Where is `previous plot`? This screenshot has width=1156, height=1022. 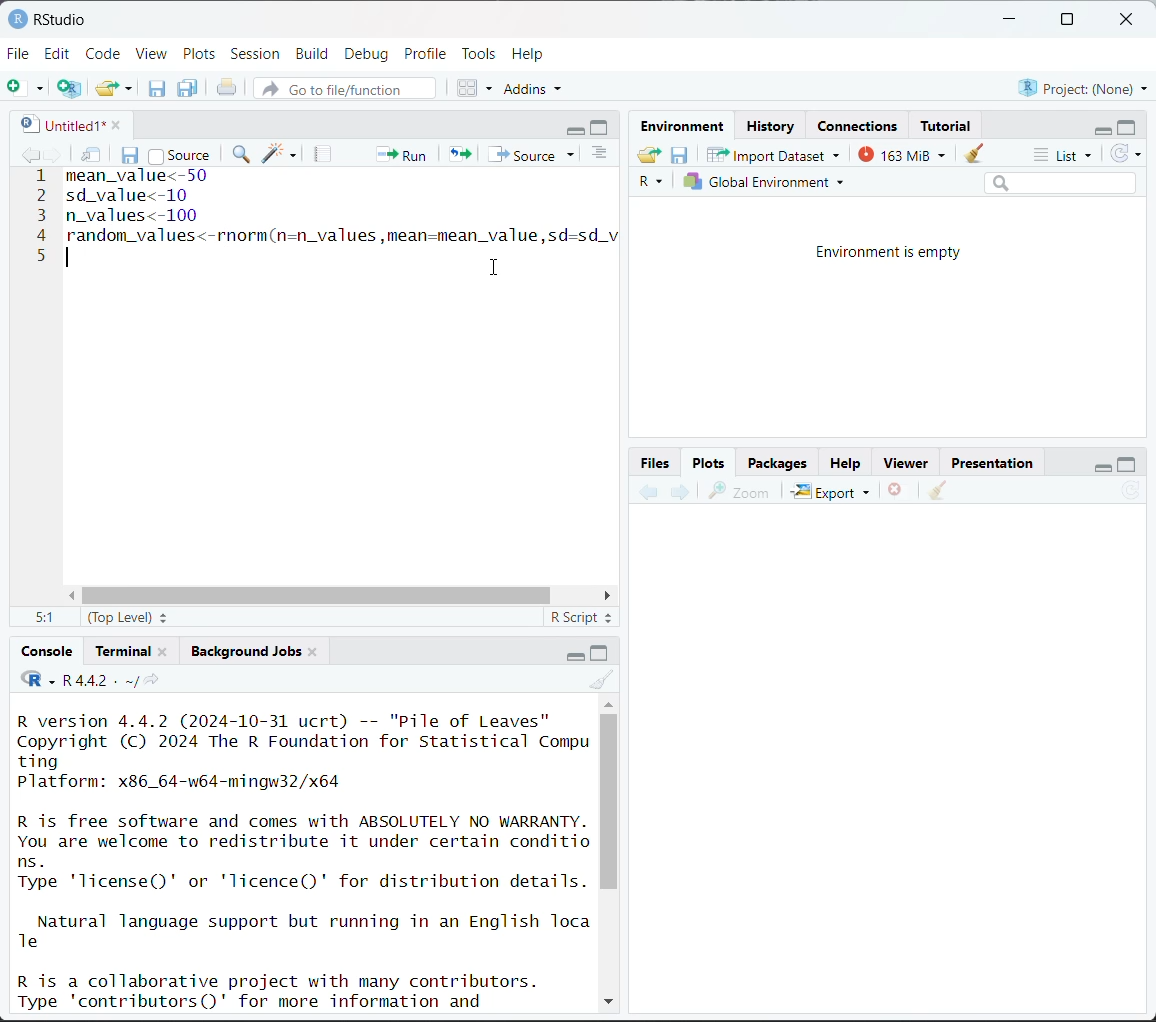 previous plot is located at coordinates (649, 493).